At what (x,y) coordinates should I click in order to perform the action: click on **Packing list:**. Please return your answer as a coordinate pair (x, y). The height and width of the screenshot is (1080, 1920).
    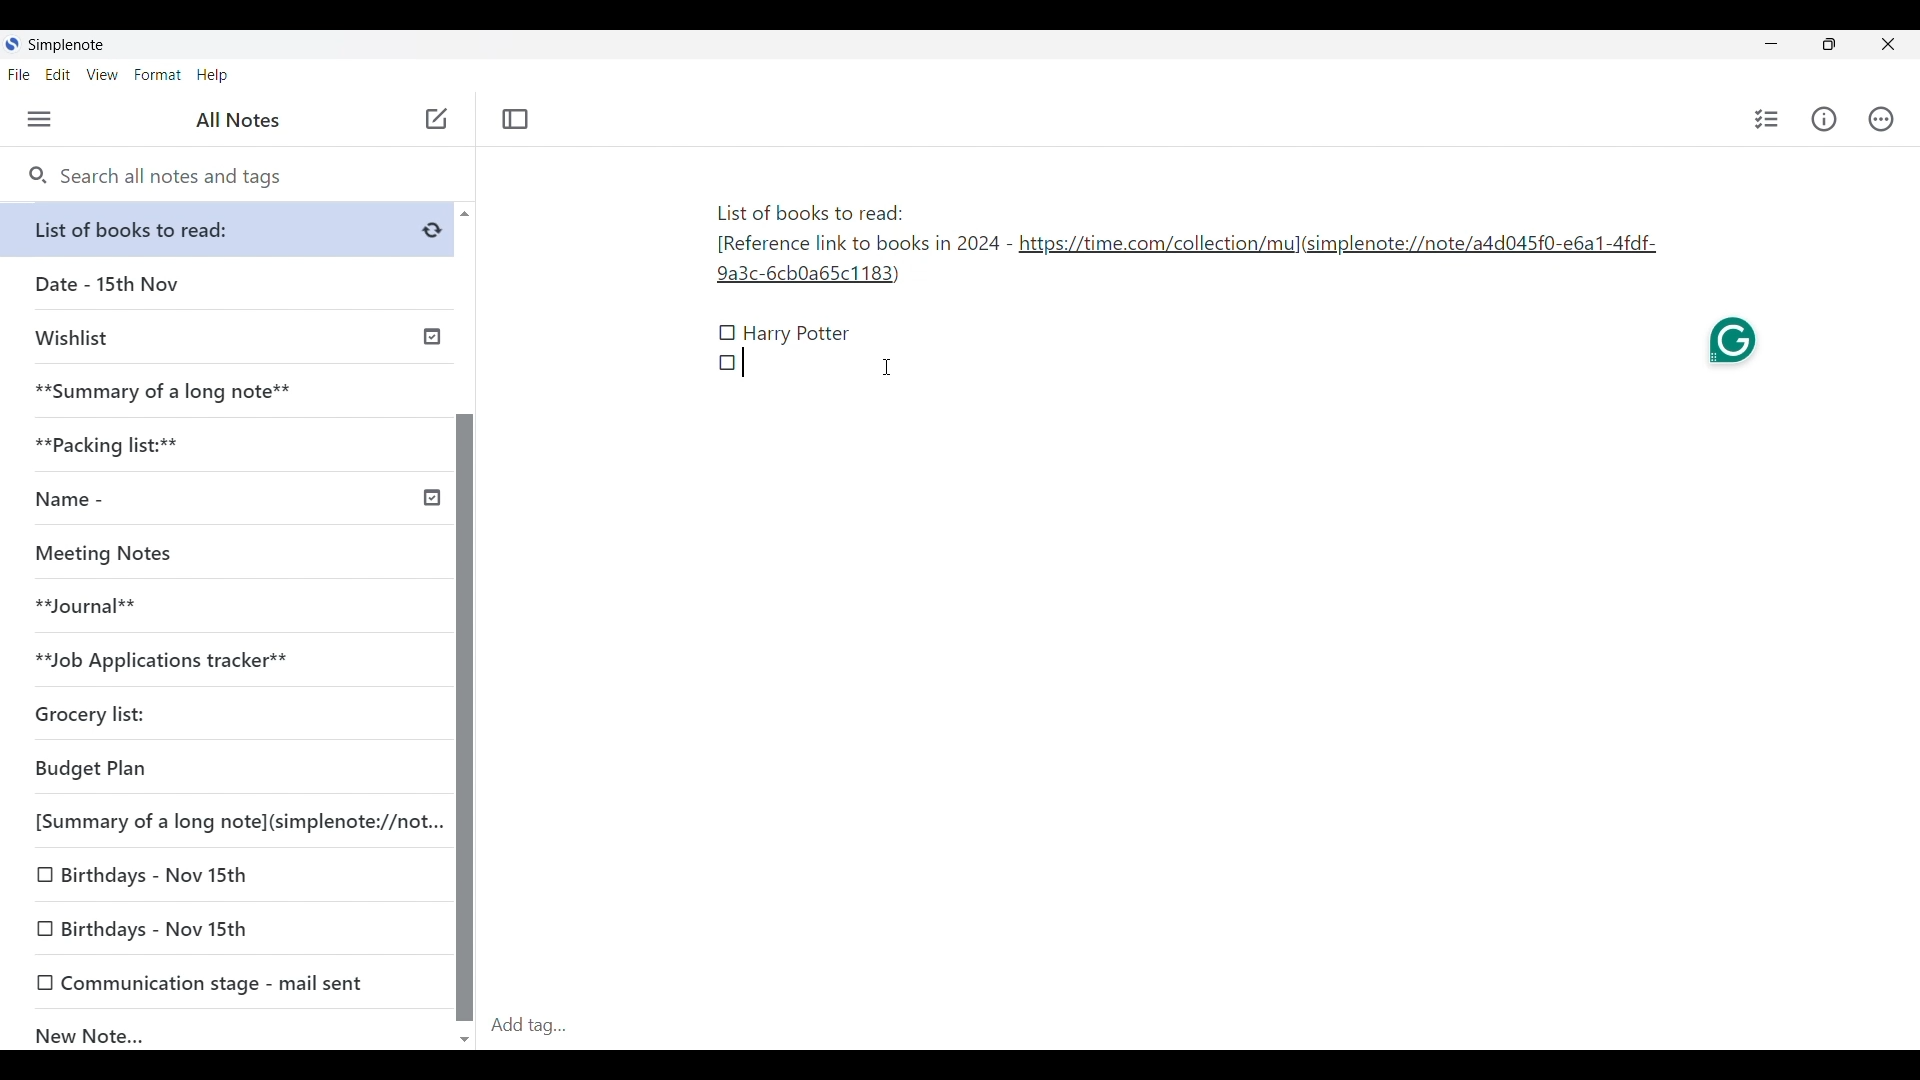
    Looking at the image, I should click on (229, 445).